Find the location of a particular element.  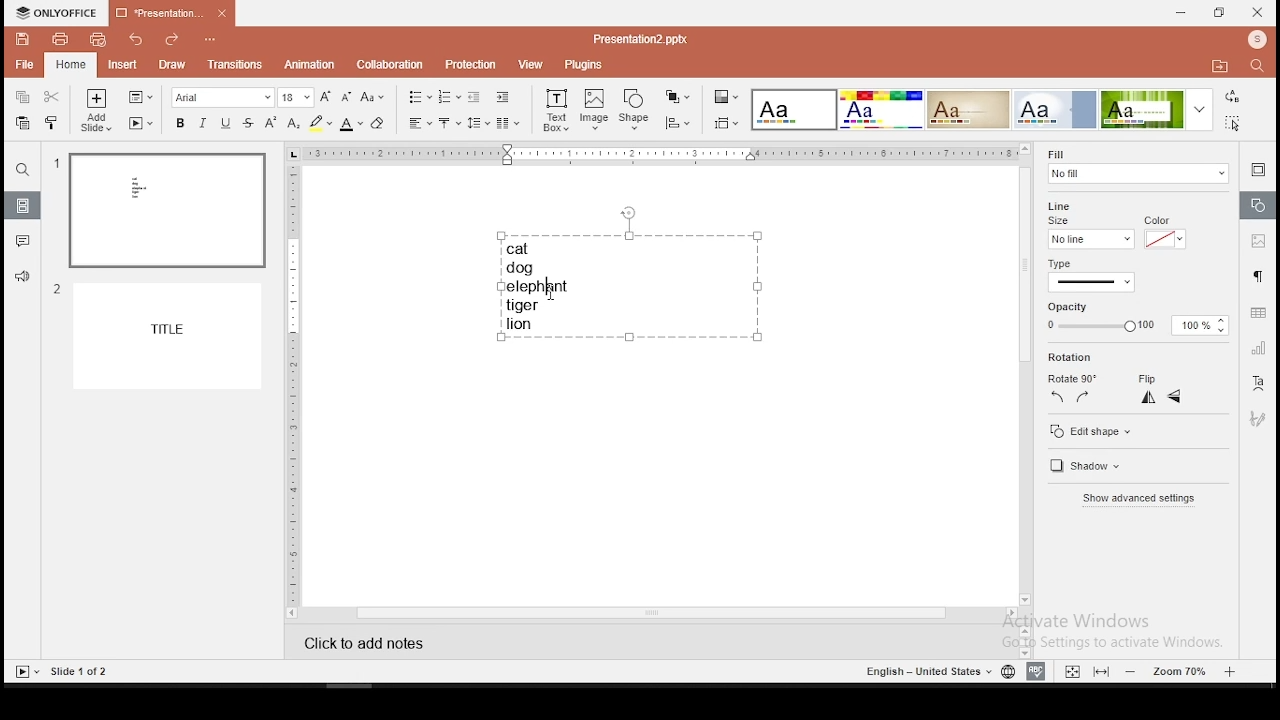

text is located at coordinates (629, 286).